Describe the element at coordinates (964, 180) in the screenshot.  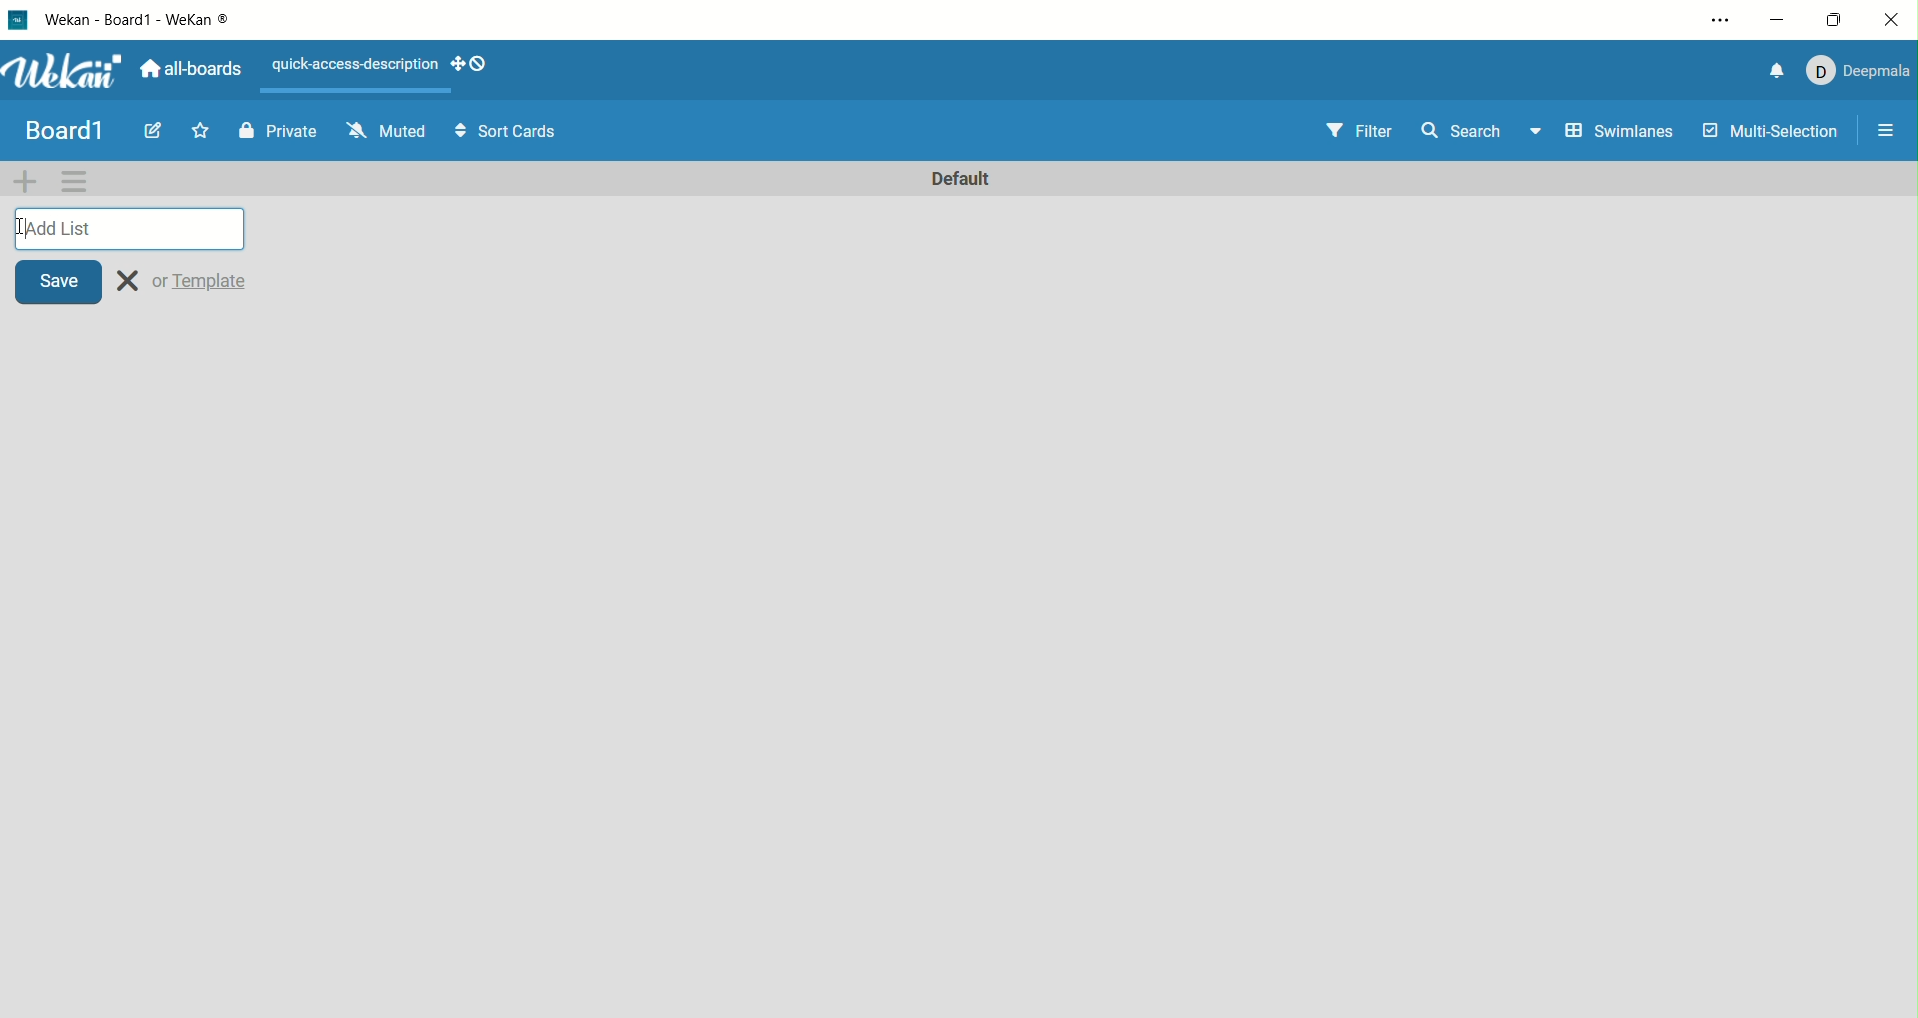
I see `default` at that location.